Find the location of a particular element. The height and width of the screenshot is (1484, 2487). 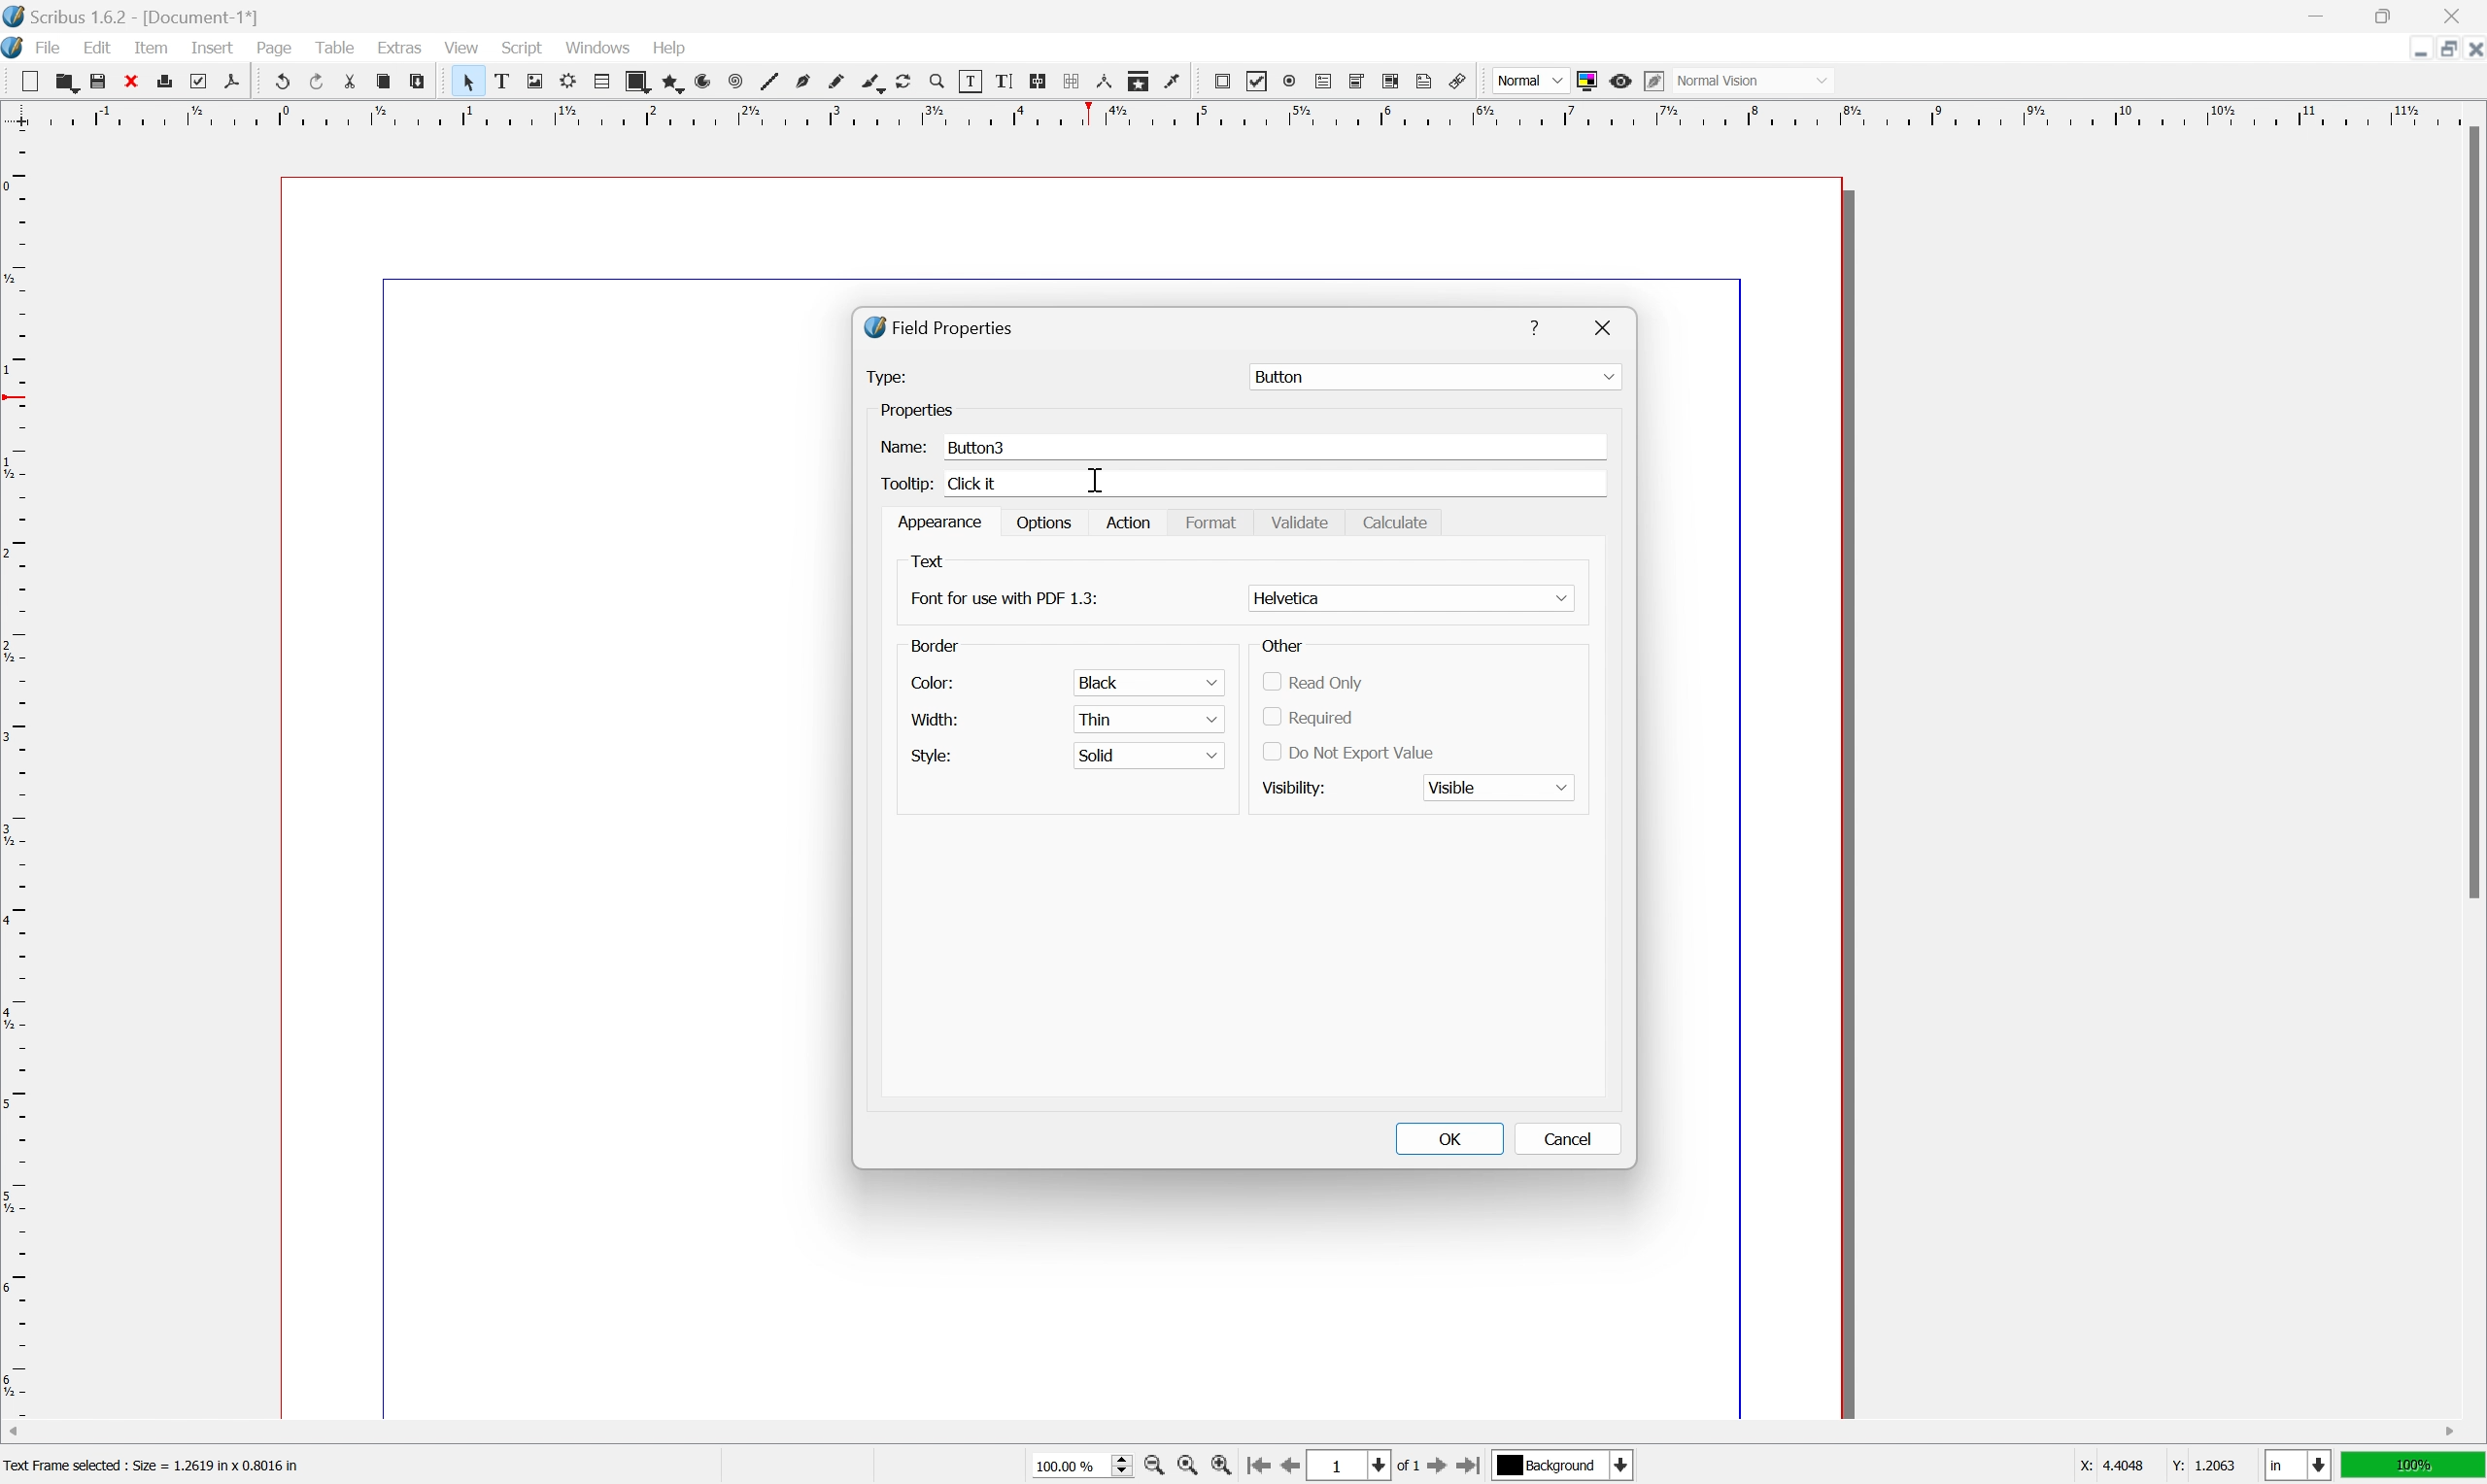

Edit in preview mode is located at coordinates (1654, 82).